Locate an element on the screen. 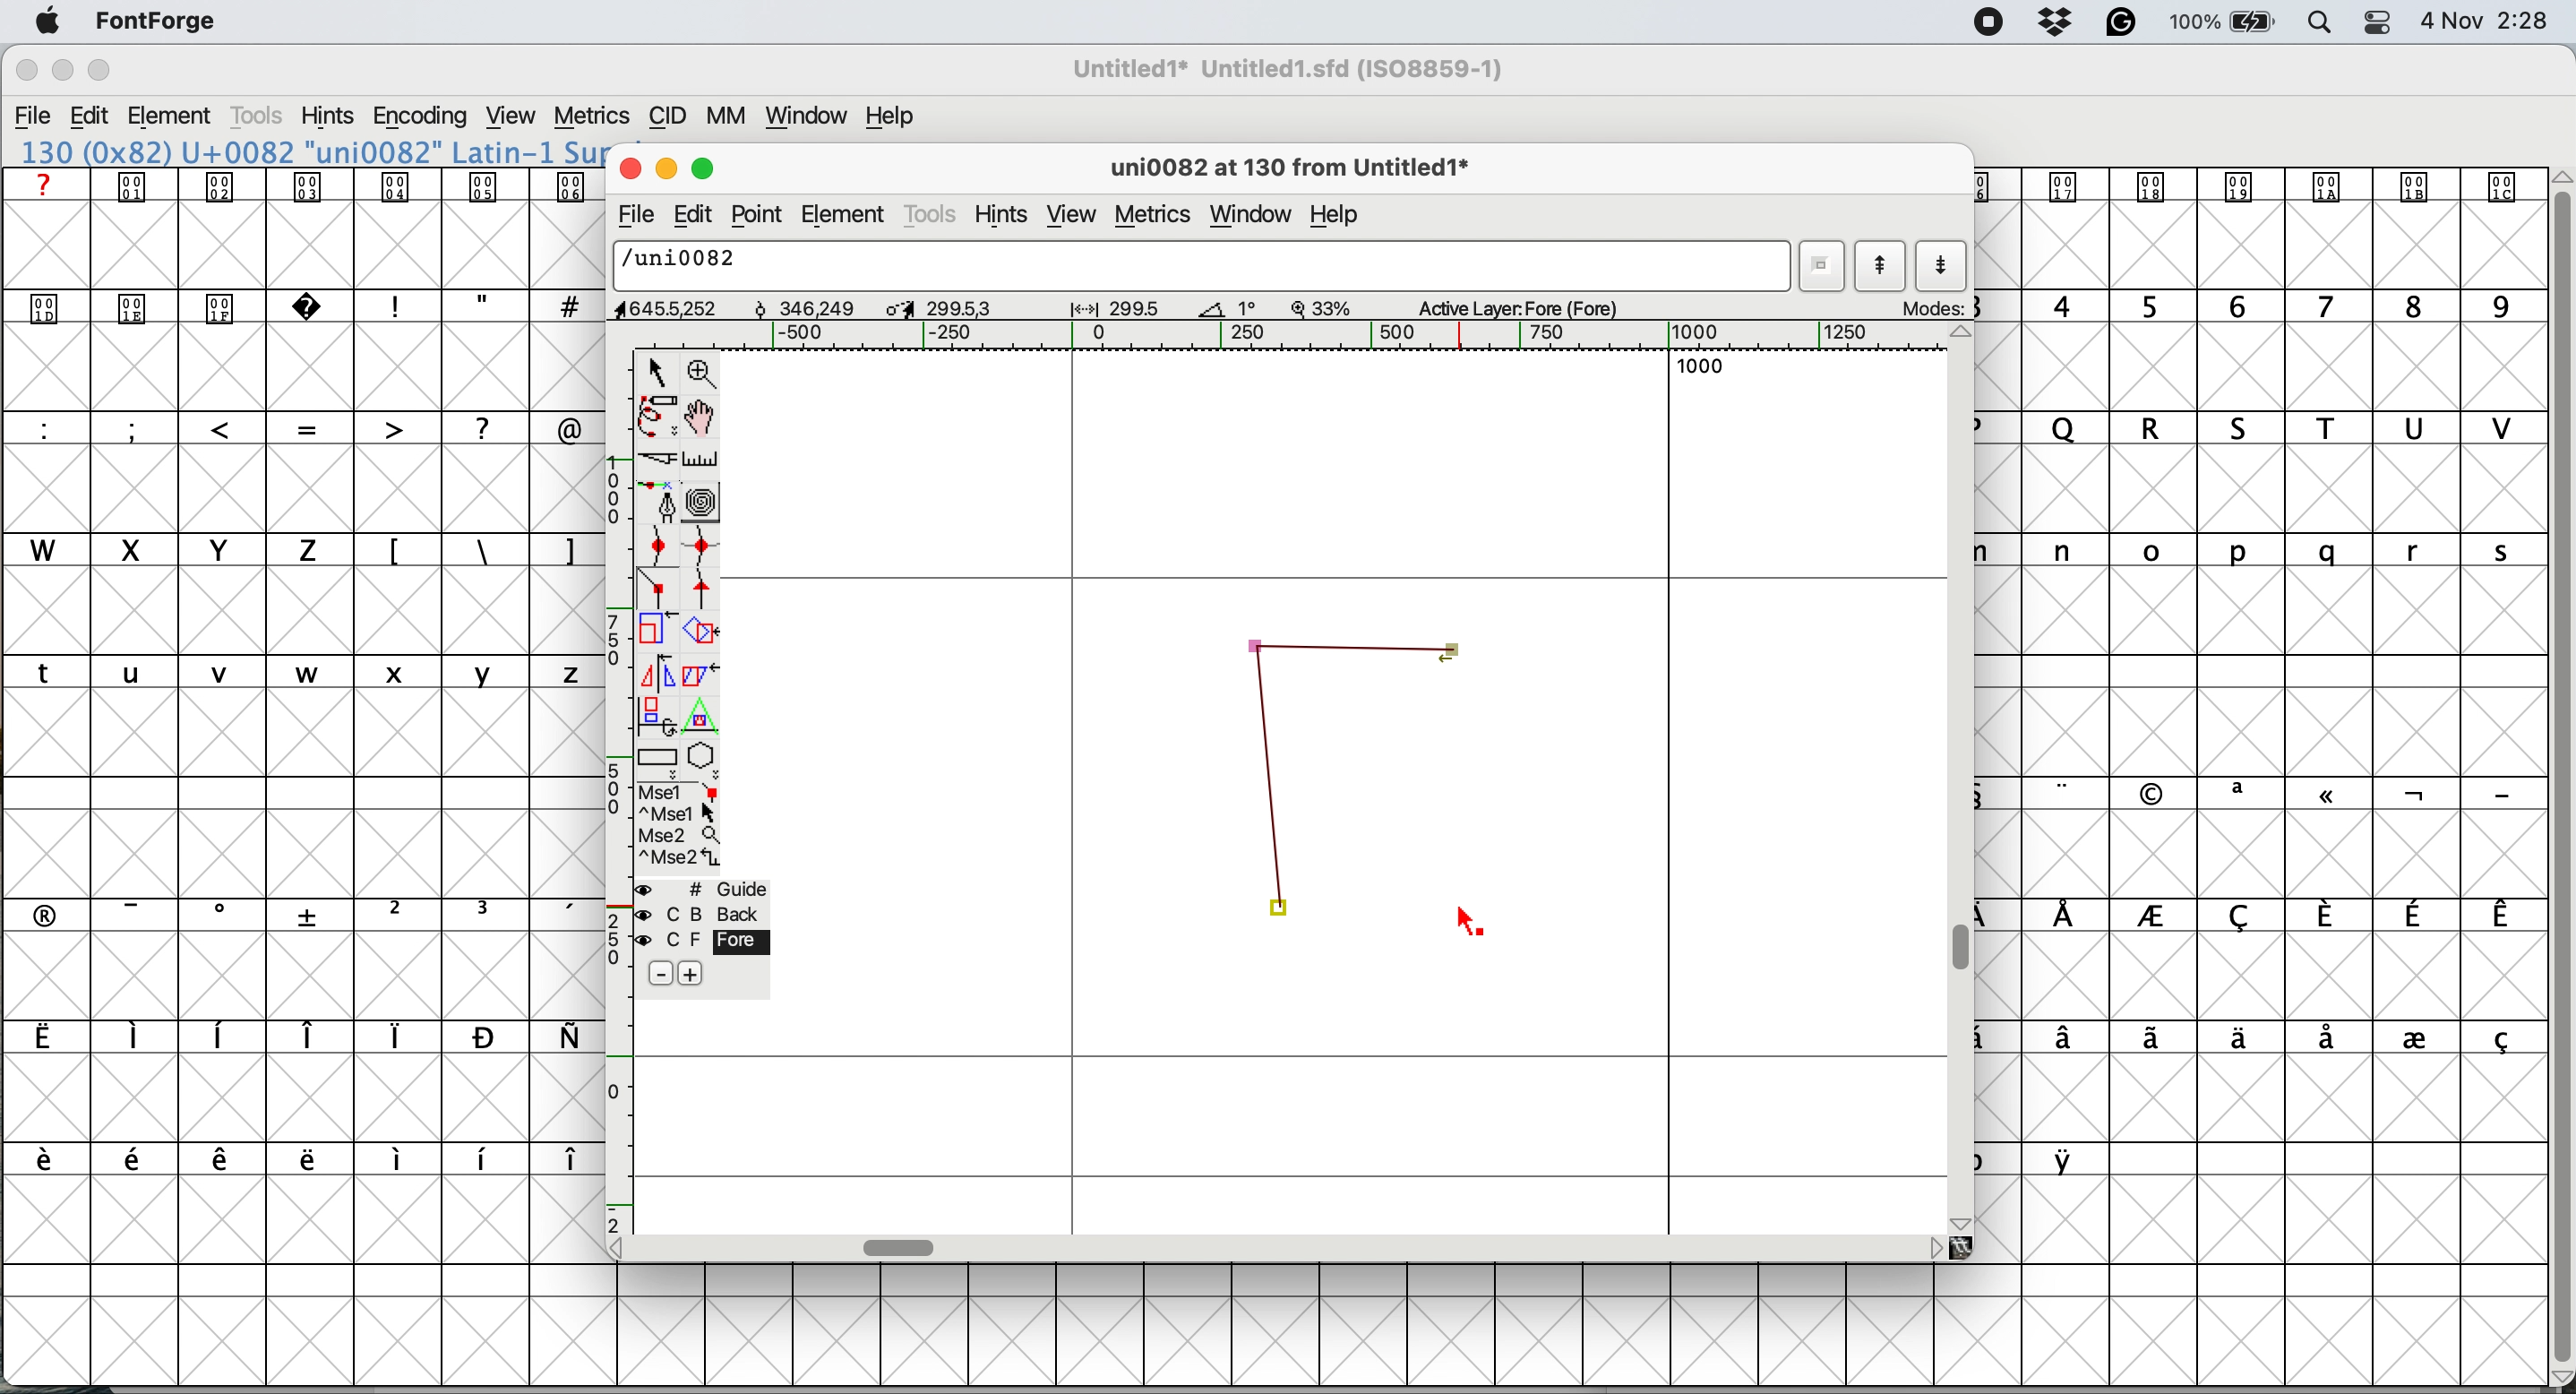 This screenshot has height=1394, width=2576. scroll button is located at coordinates (1963, 1221).